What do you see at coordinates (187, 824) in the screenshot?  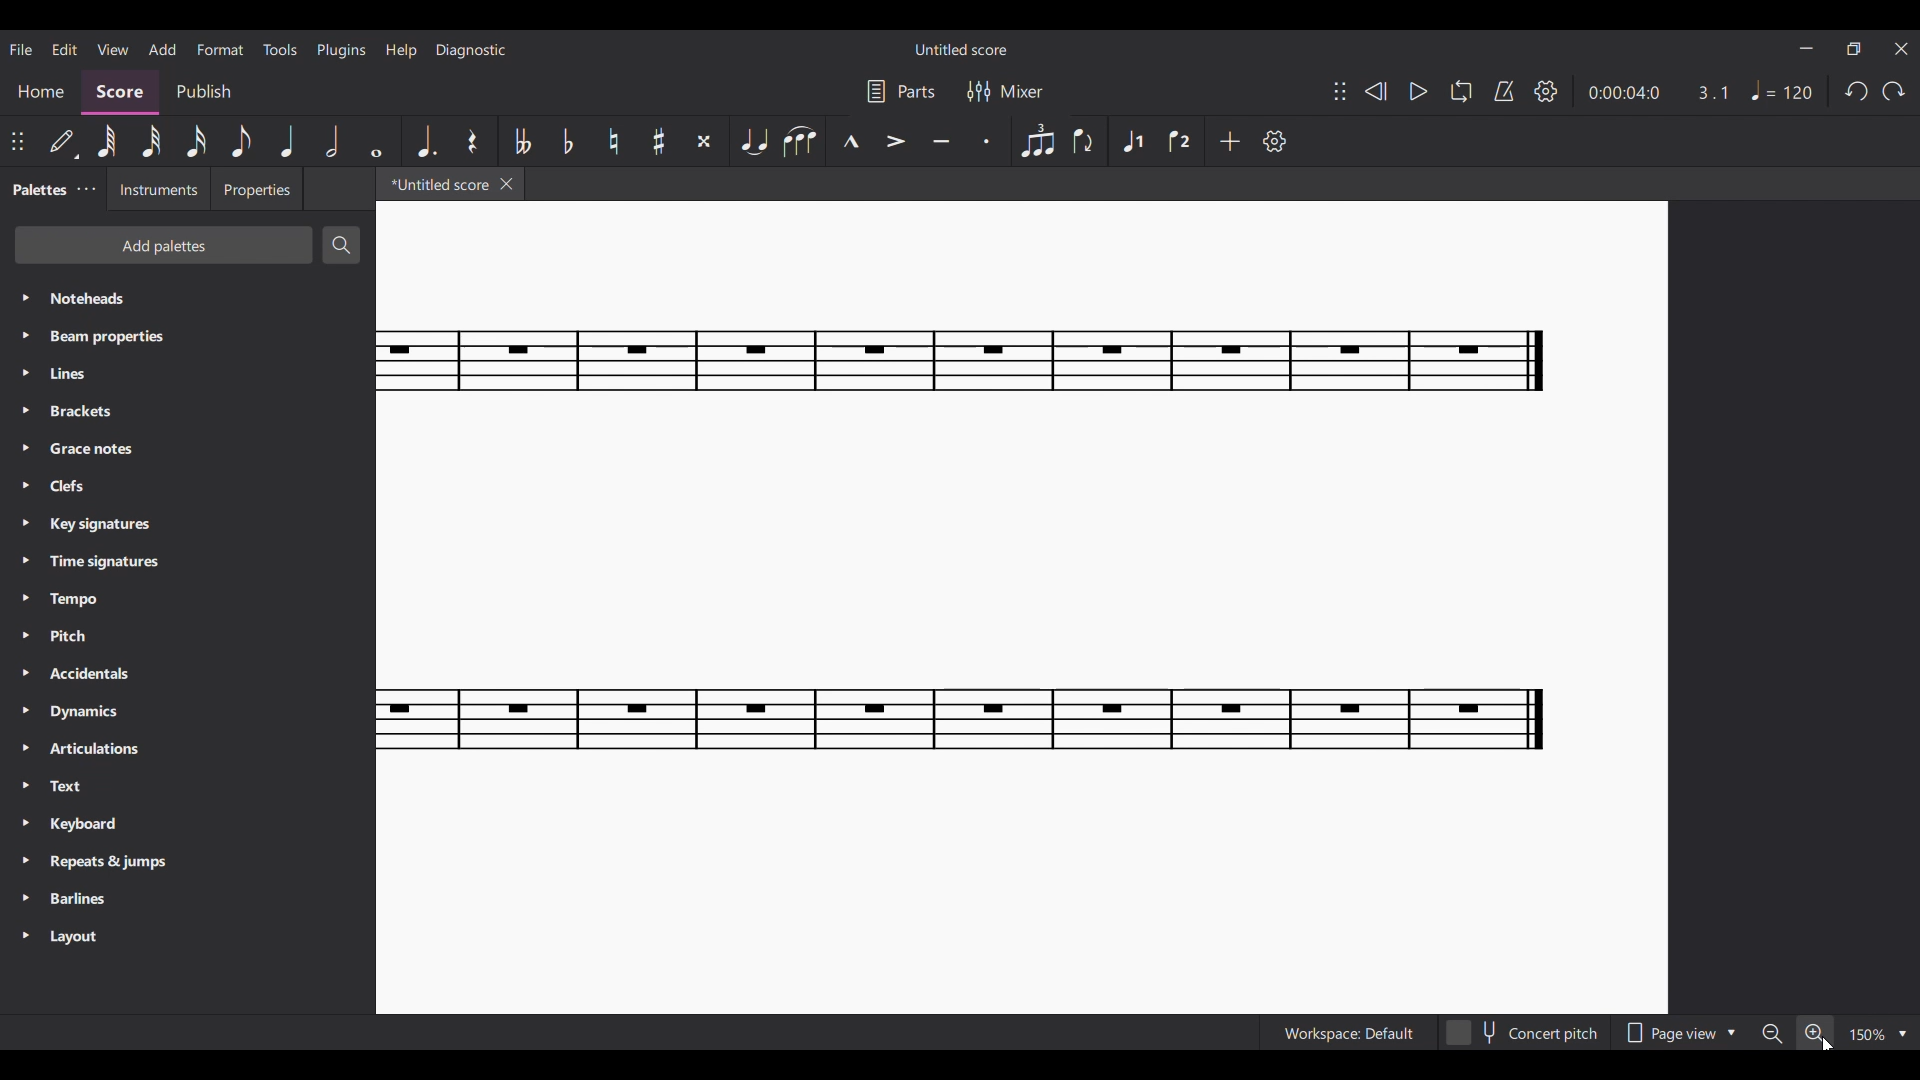 I see `Keyboard` at bounding box center [187, 824].